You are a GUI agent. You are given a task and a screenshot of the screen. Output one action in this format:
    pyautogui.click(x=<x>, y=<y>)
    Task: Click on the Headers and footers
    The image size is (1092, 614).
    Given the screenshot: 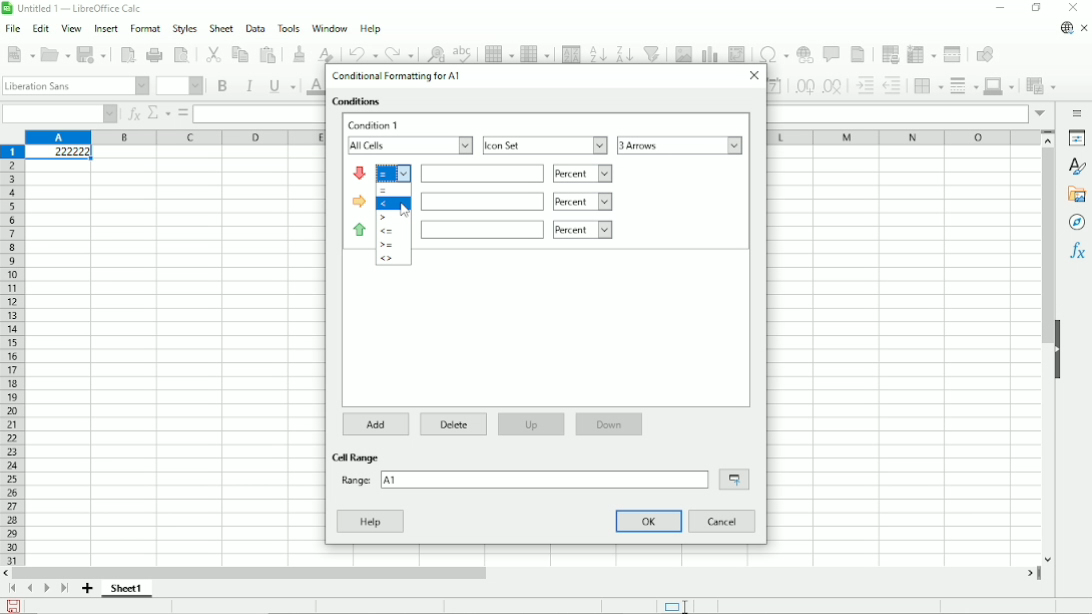 What is the action you would take?
    pyautogui.click(x=859, y=54)
    